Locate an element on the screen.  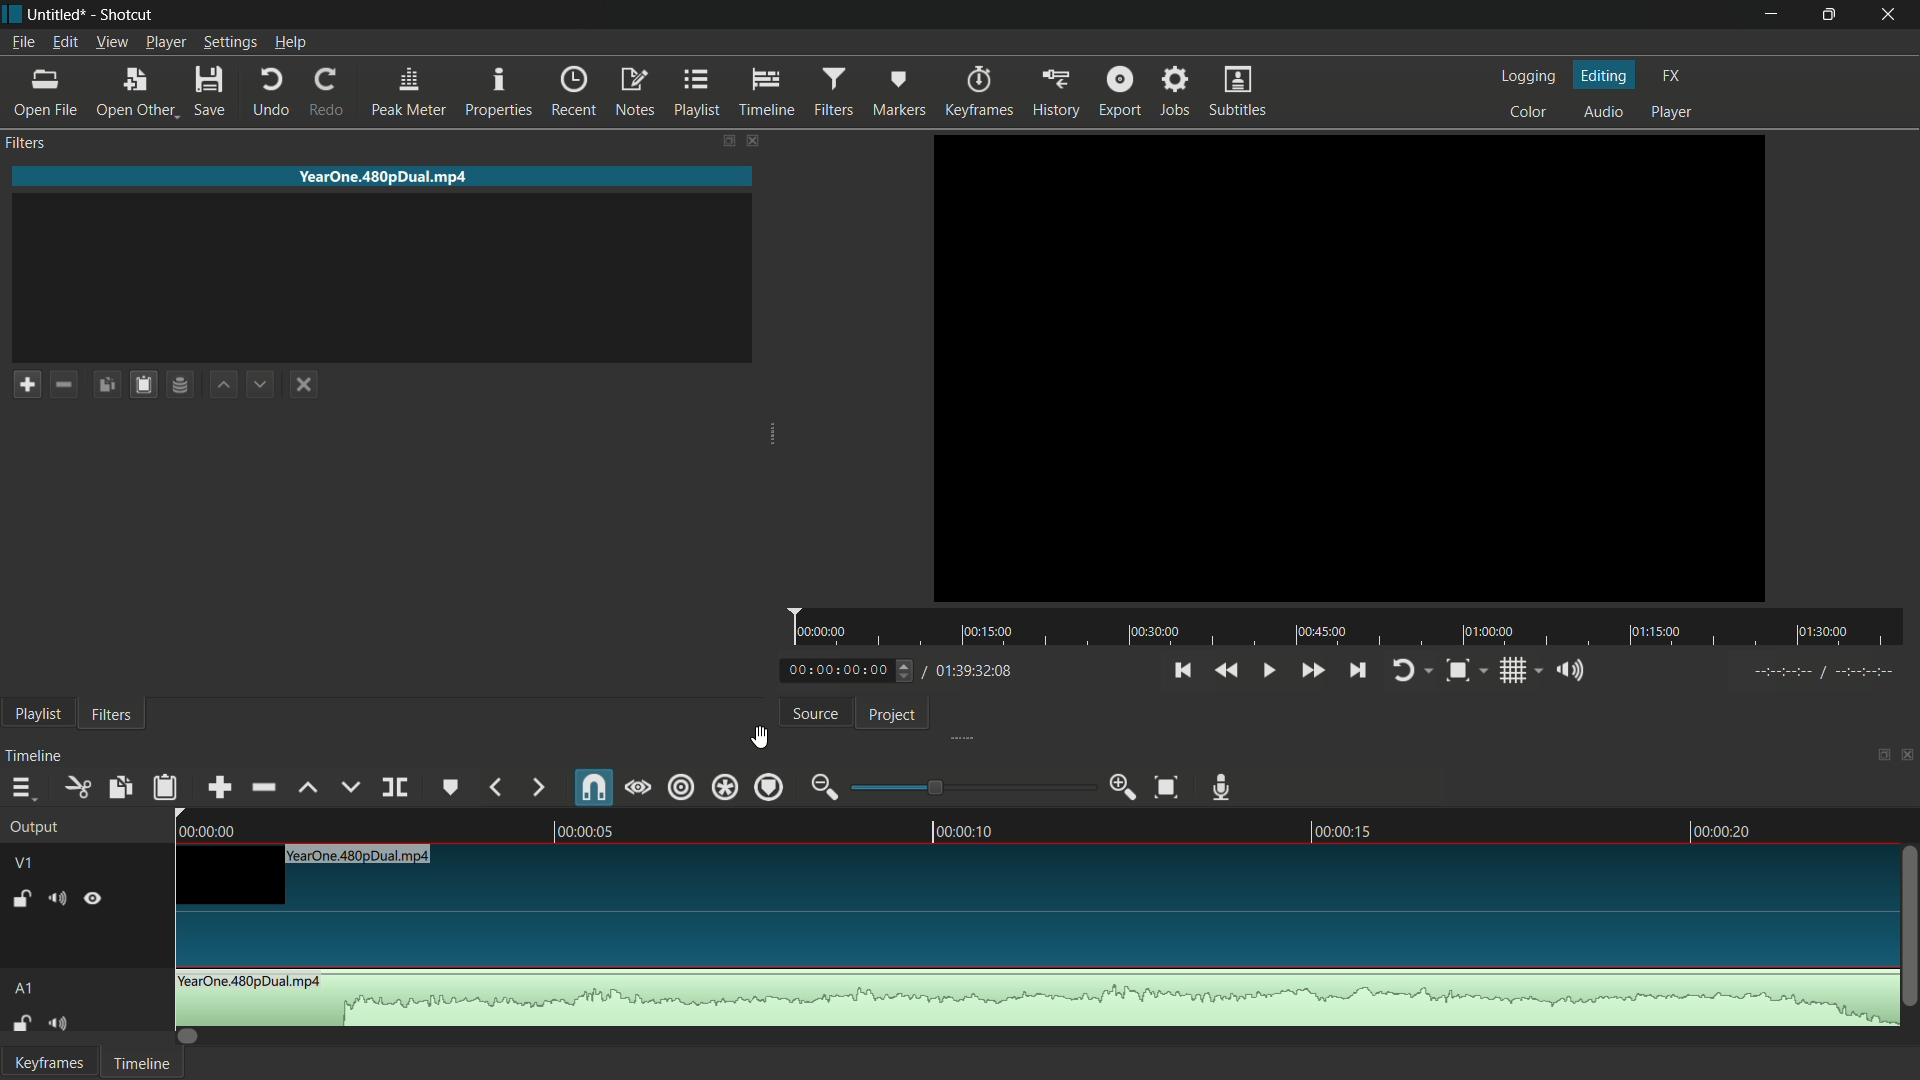
Track is located at coordinates (1035, 903).